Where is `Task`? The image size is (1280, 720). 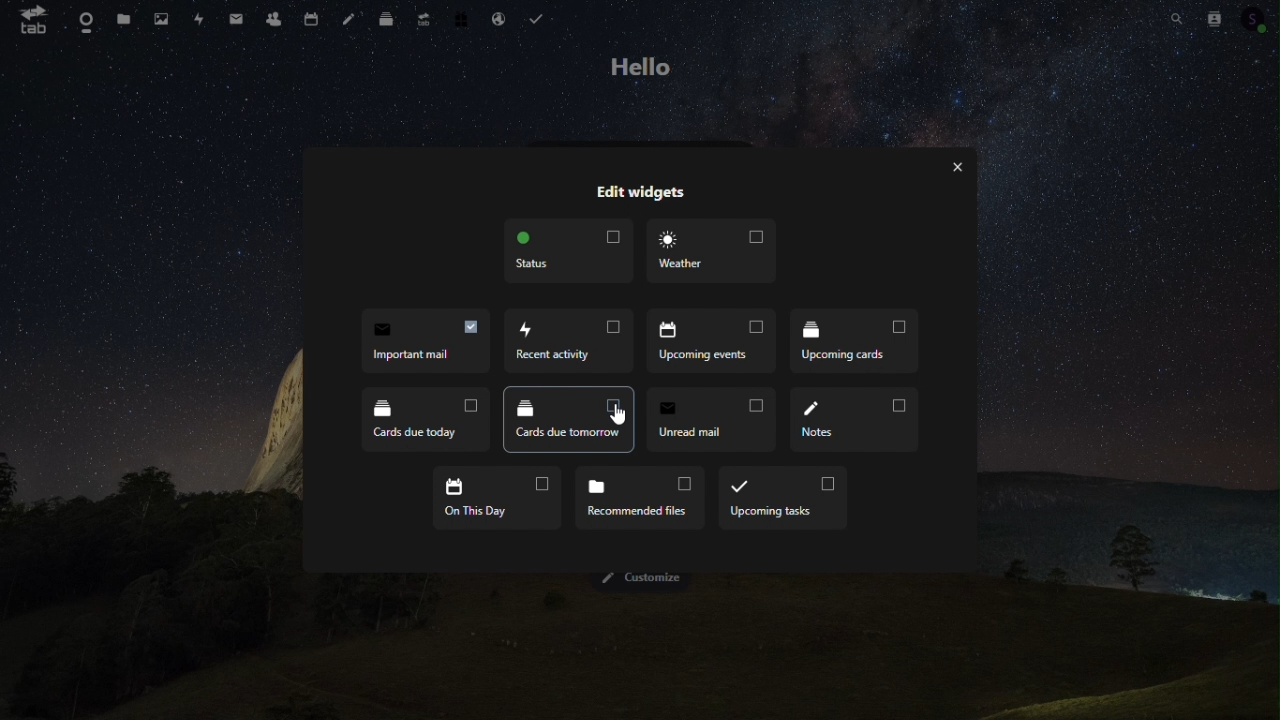
Task is located at coordinates (539, 19).